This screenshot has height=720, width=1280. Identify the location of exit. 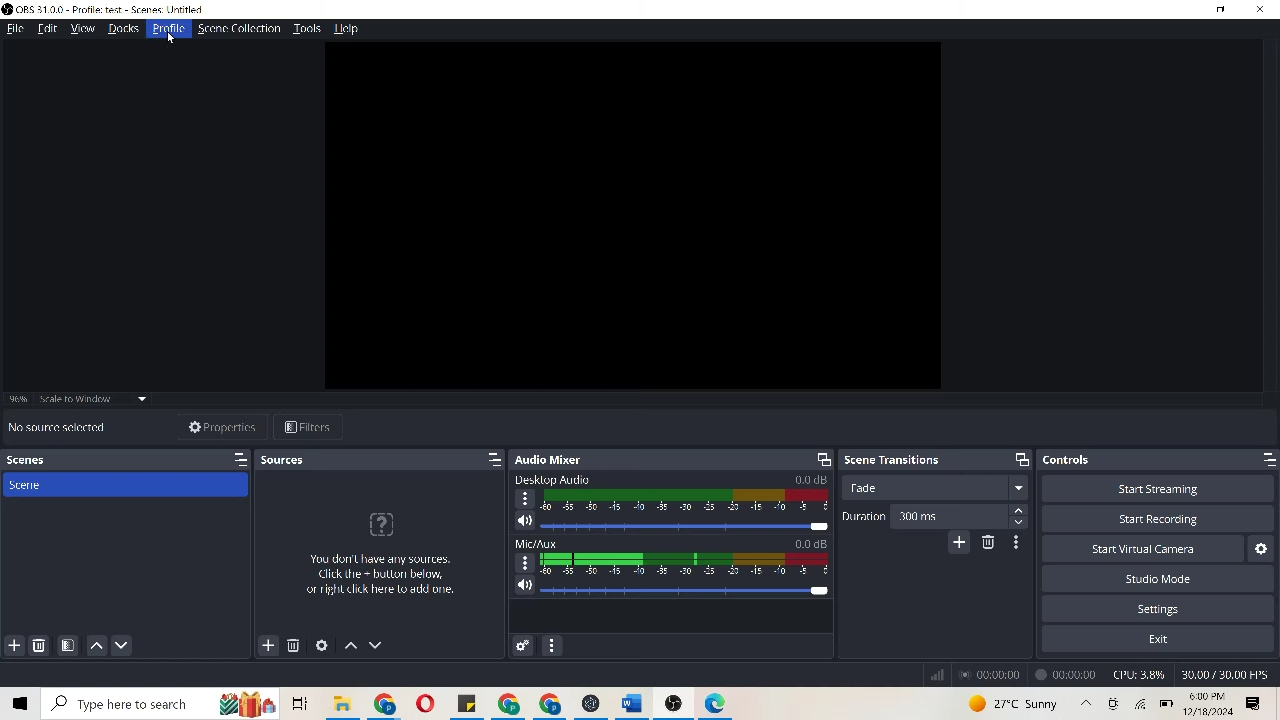
(1156, 636).